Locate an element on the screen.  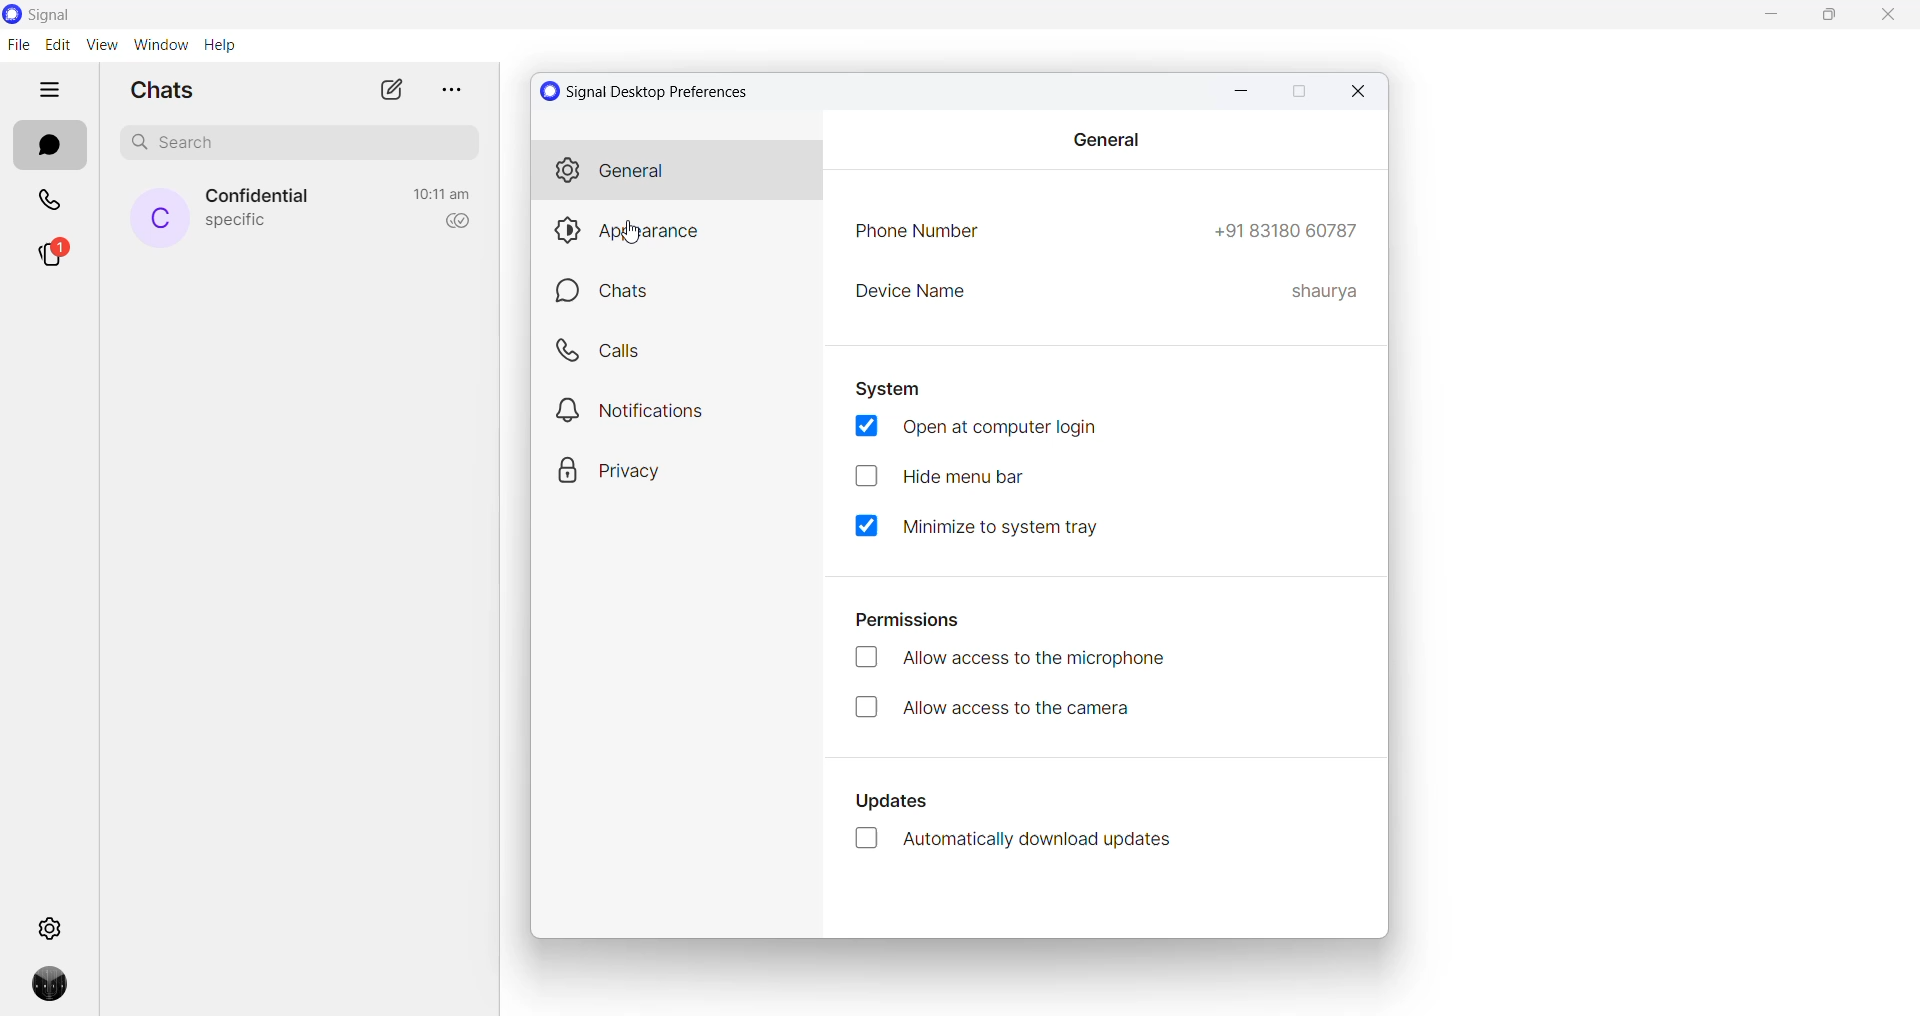
camera access checkbox is located at coordinates (1018, 710).